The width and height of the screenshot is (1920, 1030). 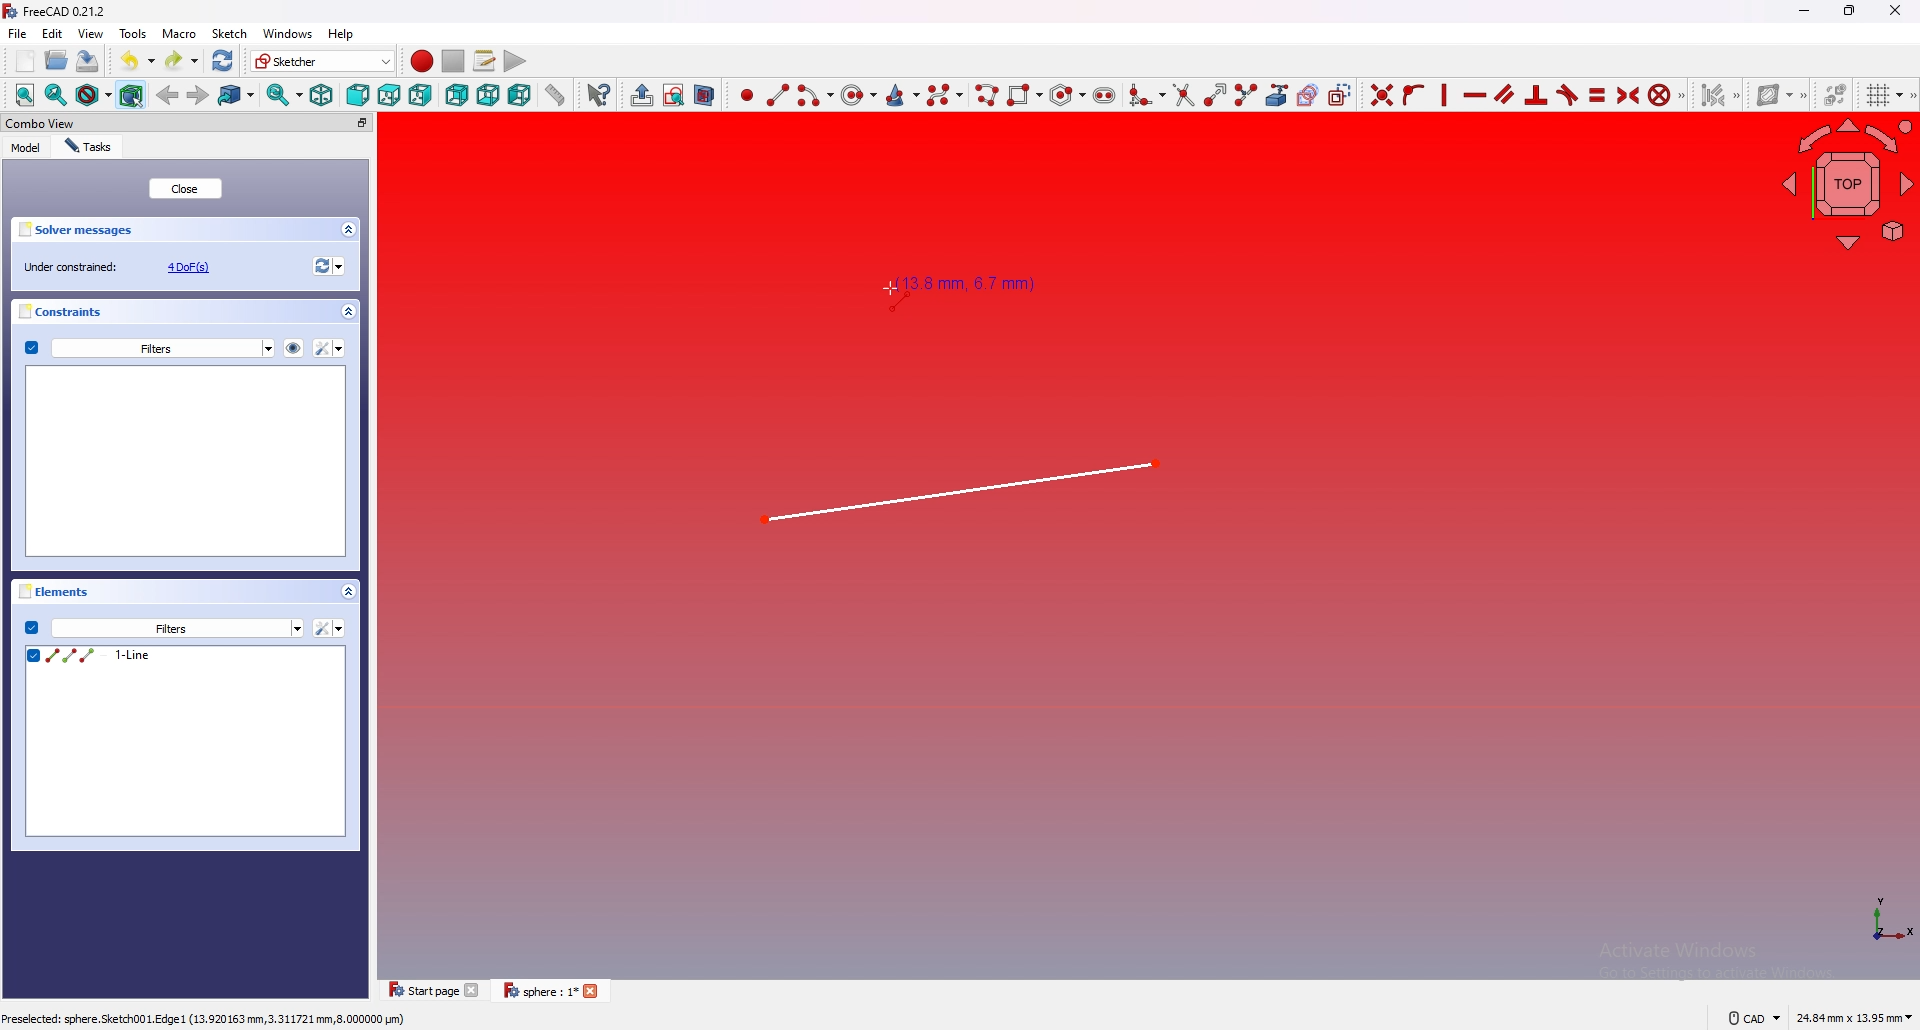 What do you see at coordinates (638, 94) in the screenshot?
I see `Leave sketch` at bounding box center [638, 94].